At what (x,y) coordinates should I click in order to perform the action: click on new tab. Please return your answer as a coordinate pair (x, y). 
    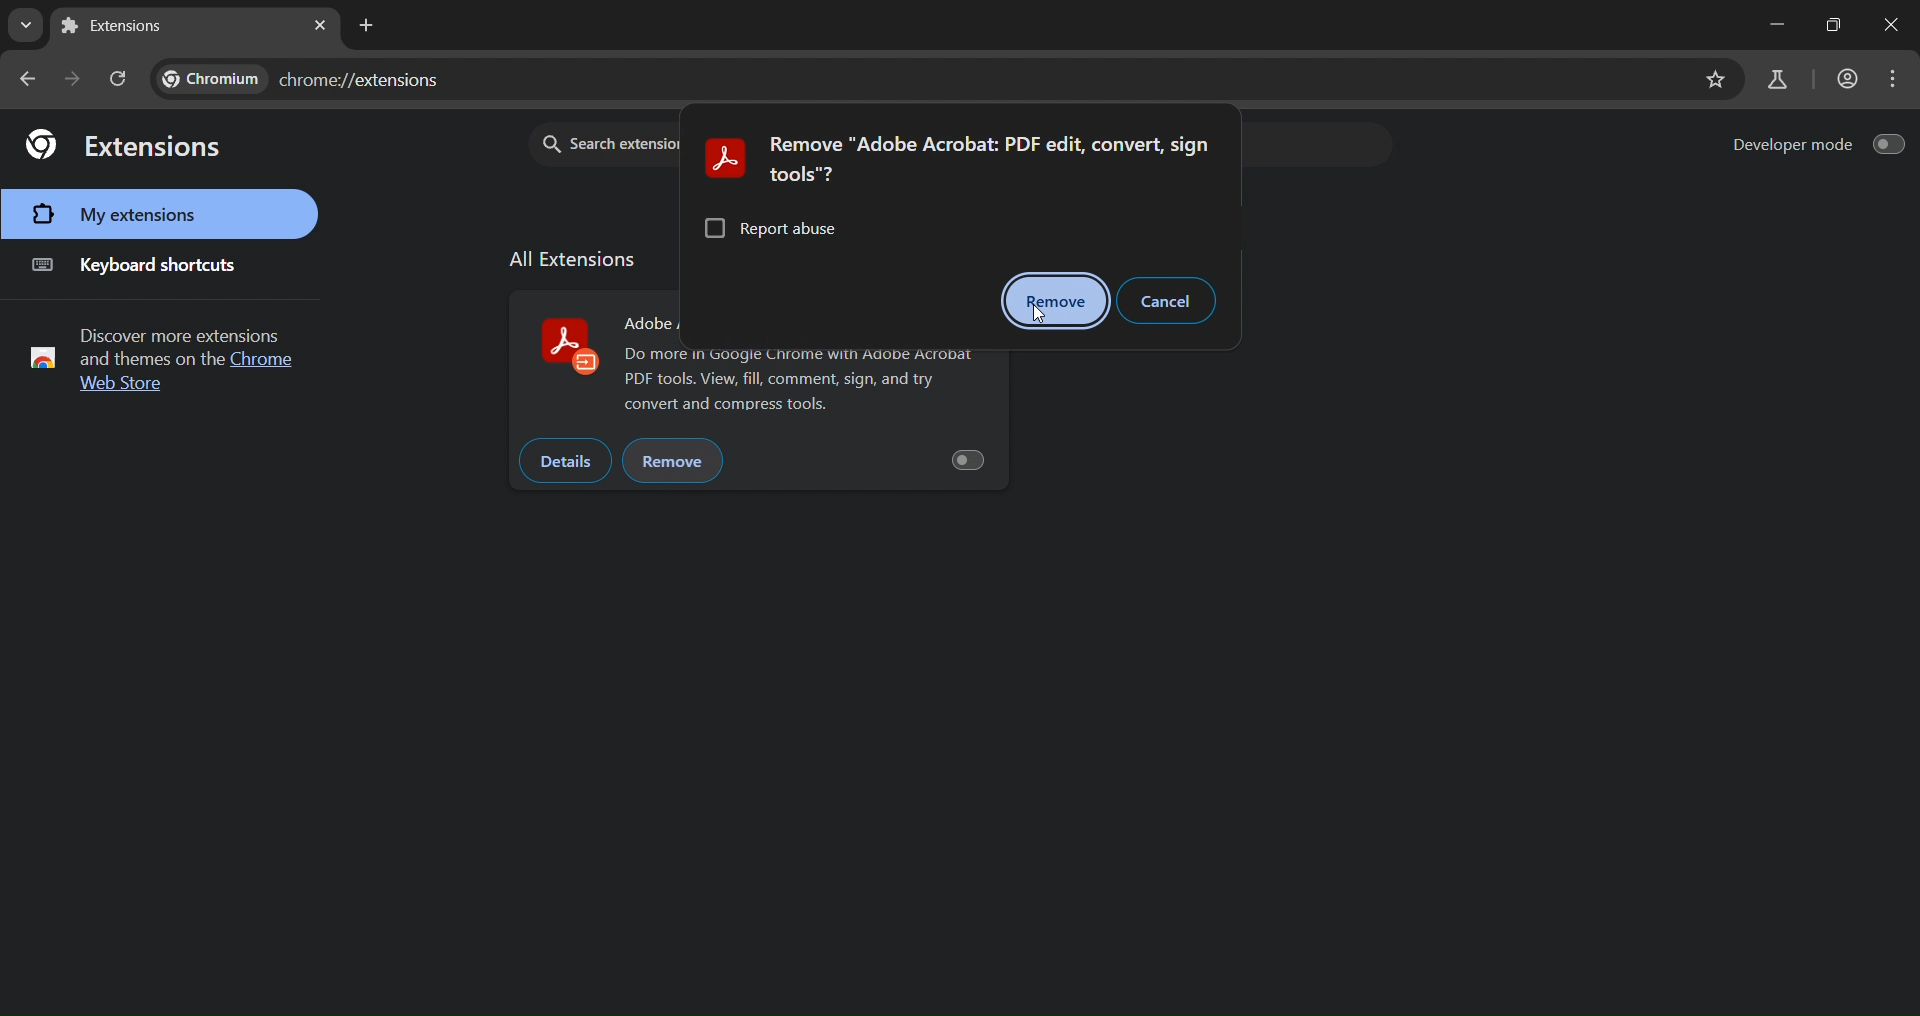
    Looking at the image, I should click on (365, 26).